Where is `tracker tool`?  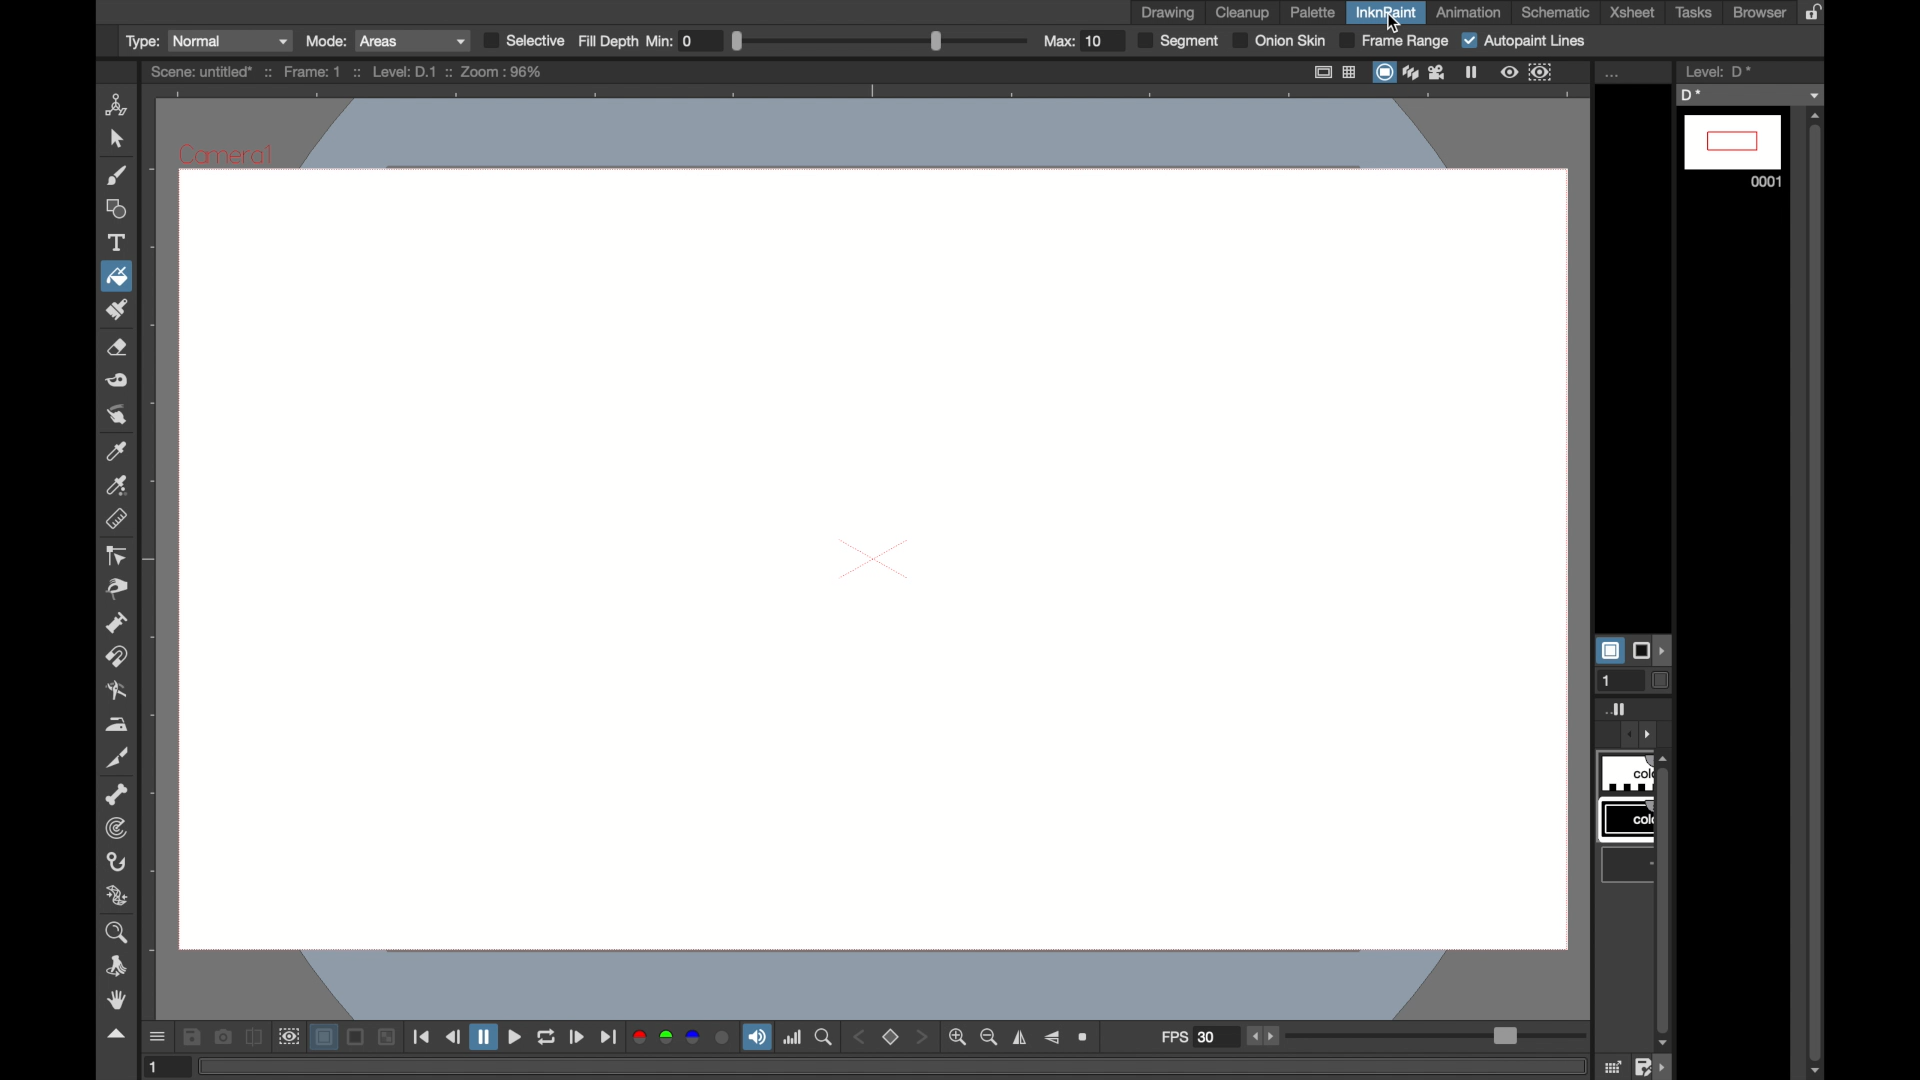
tracker tool is located at coordinates (114, 828).